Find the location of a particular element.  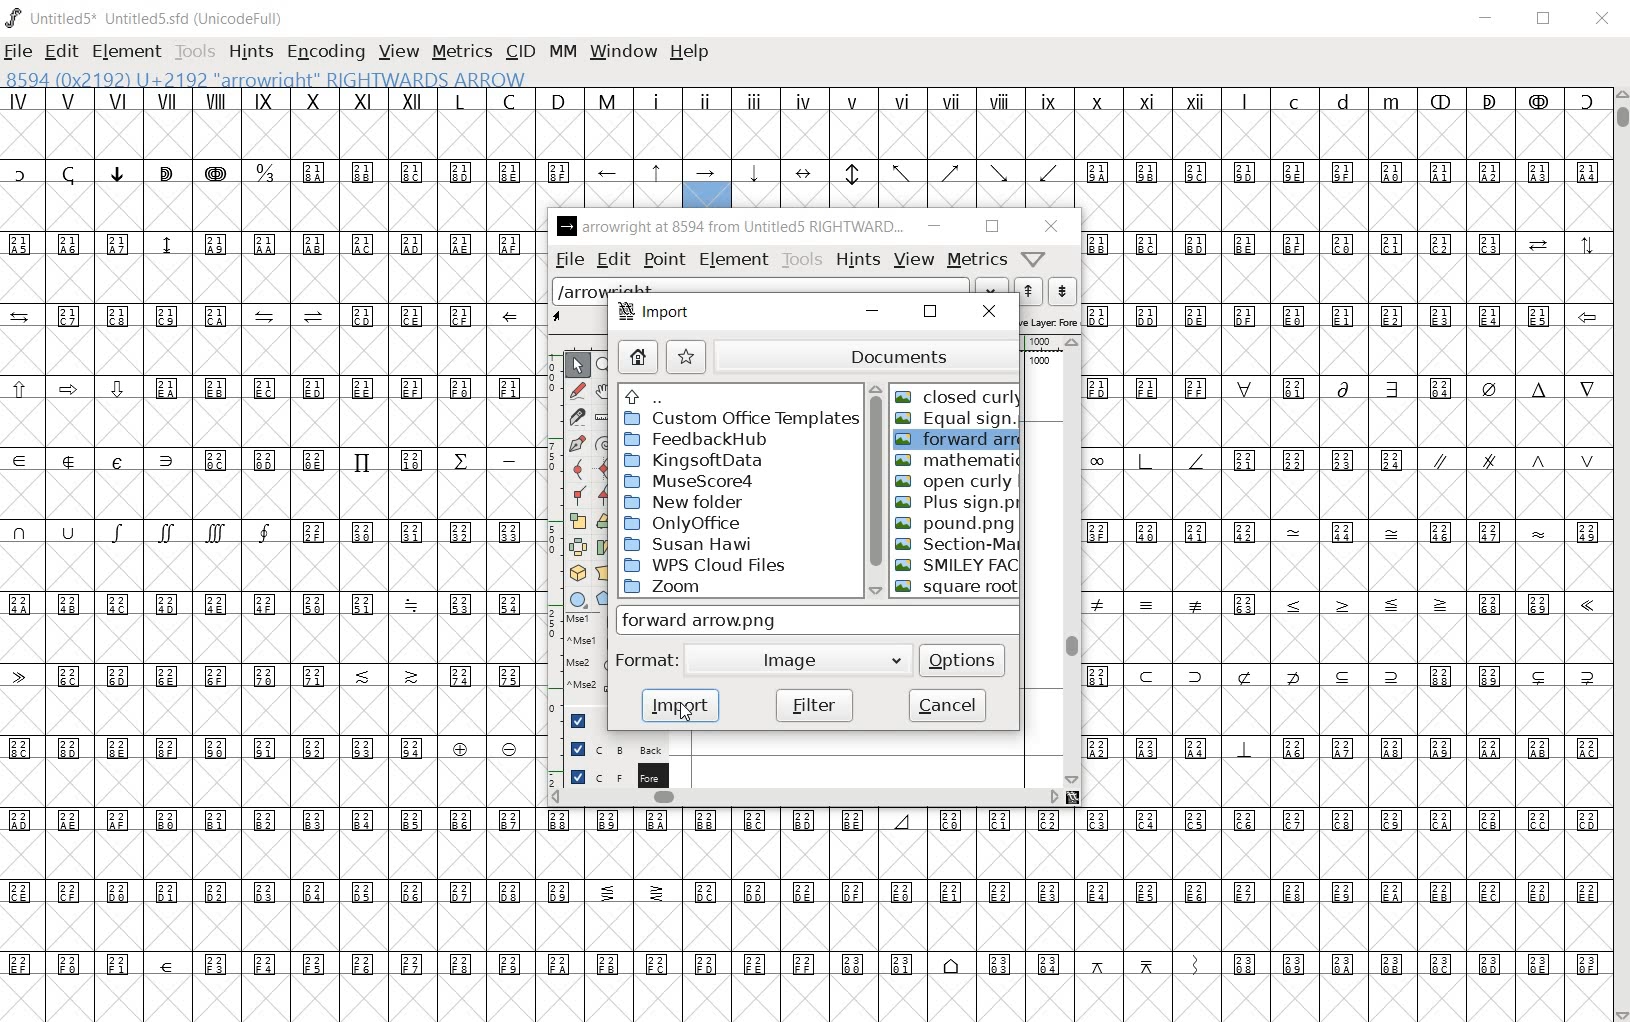

CID is located at coordinates (520, 52).